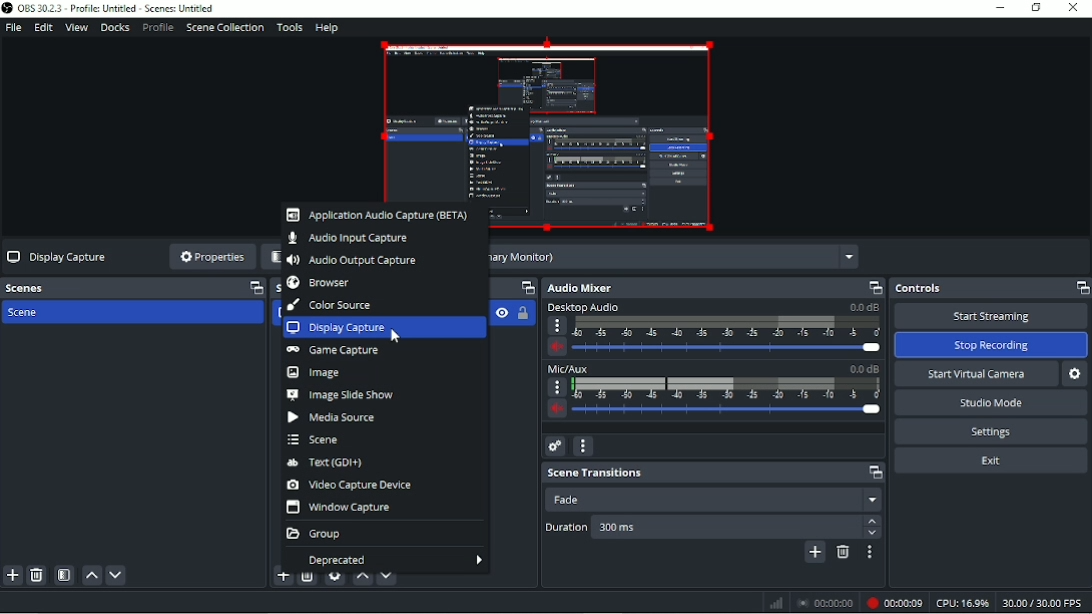  Describe the element at coordinates (397, 338) in the screenshot. I see `Pointer` at that location.